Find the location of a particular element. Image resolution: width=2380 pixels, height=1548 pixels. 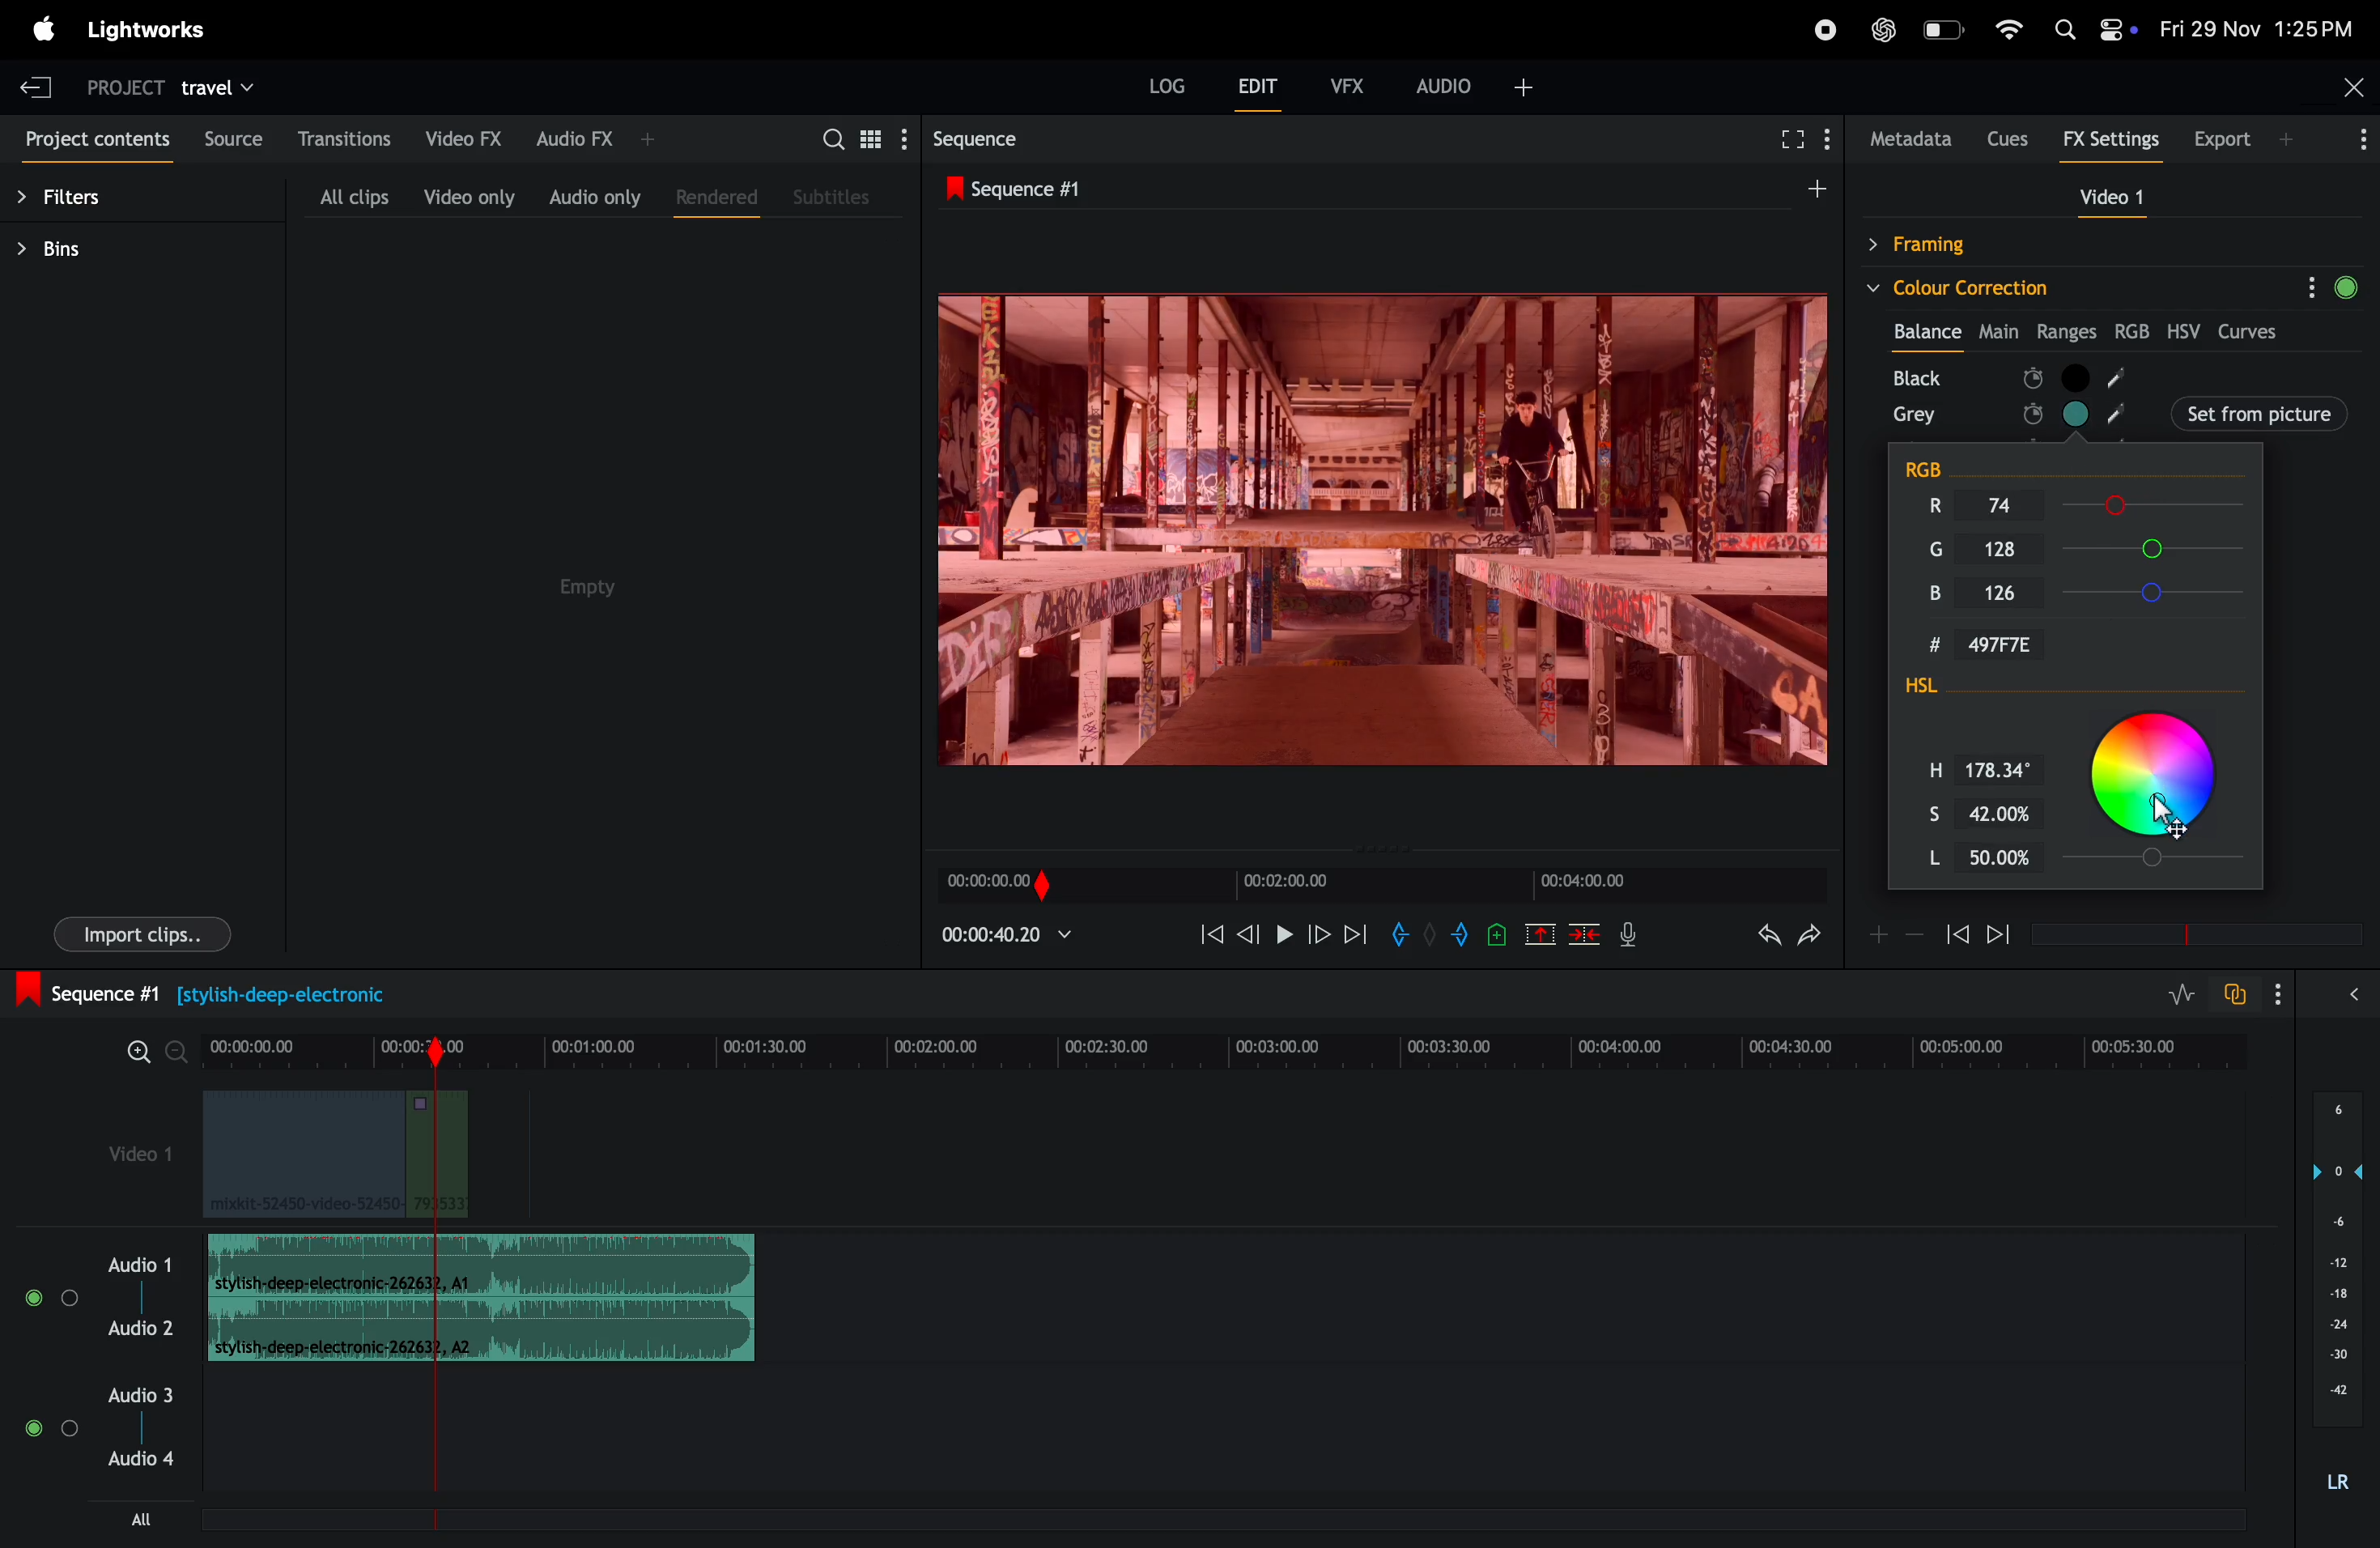

apple menu is located at coordinates (42, 32).